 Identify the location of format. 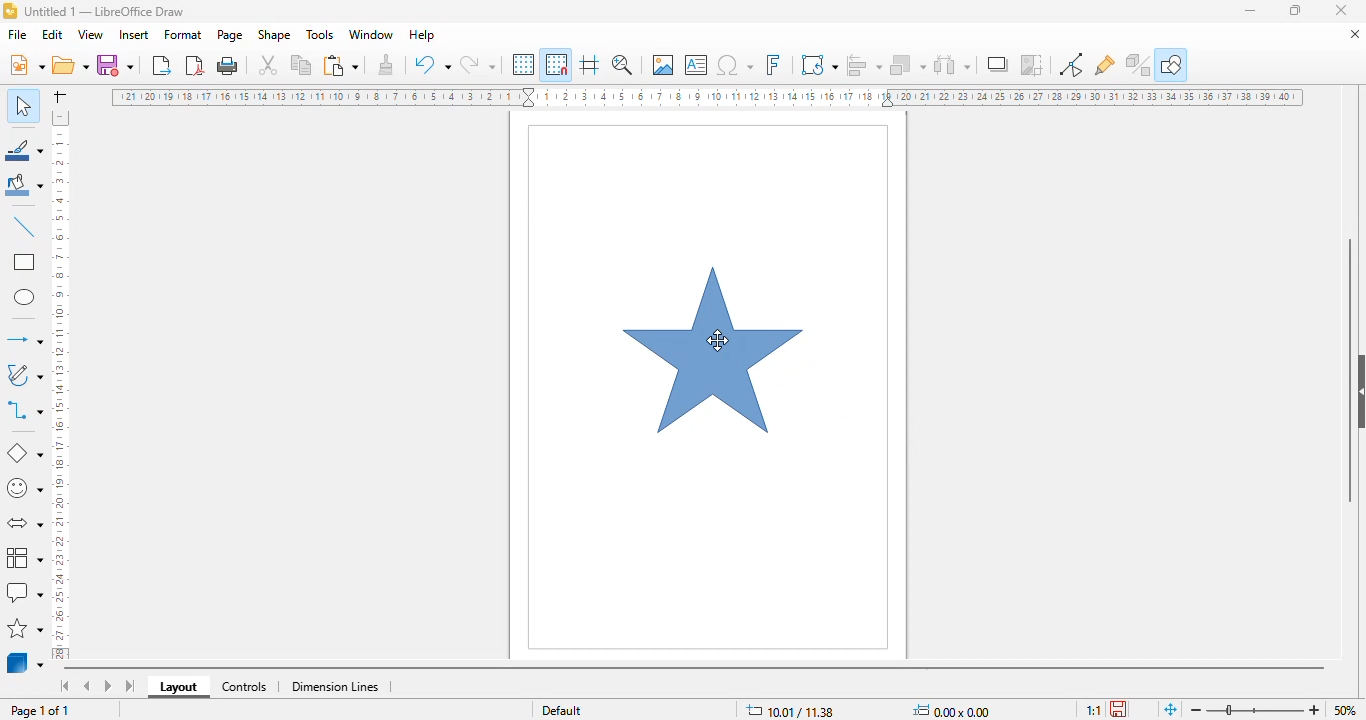
(183, 35).